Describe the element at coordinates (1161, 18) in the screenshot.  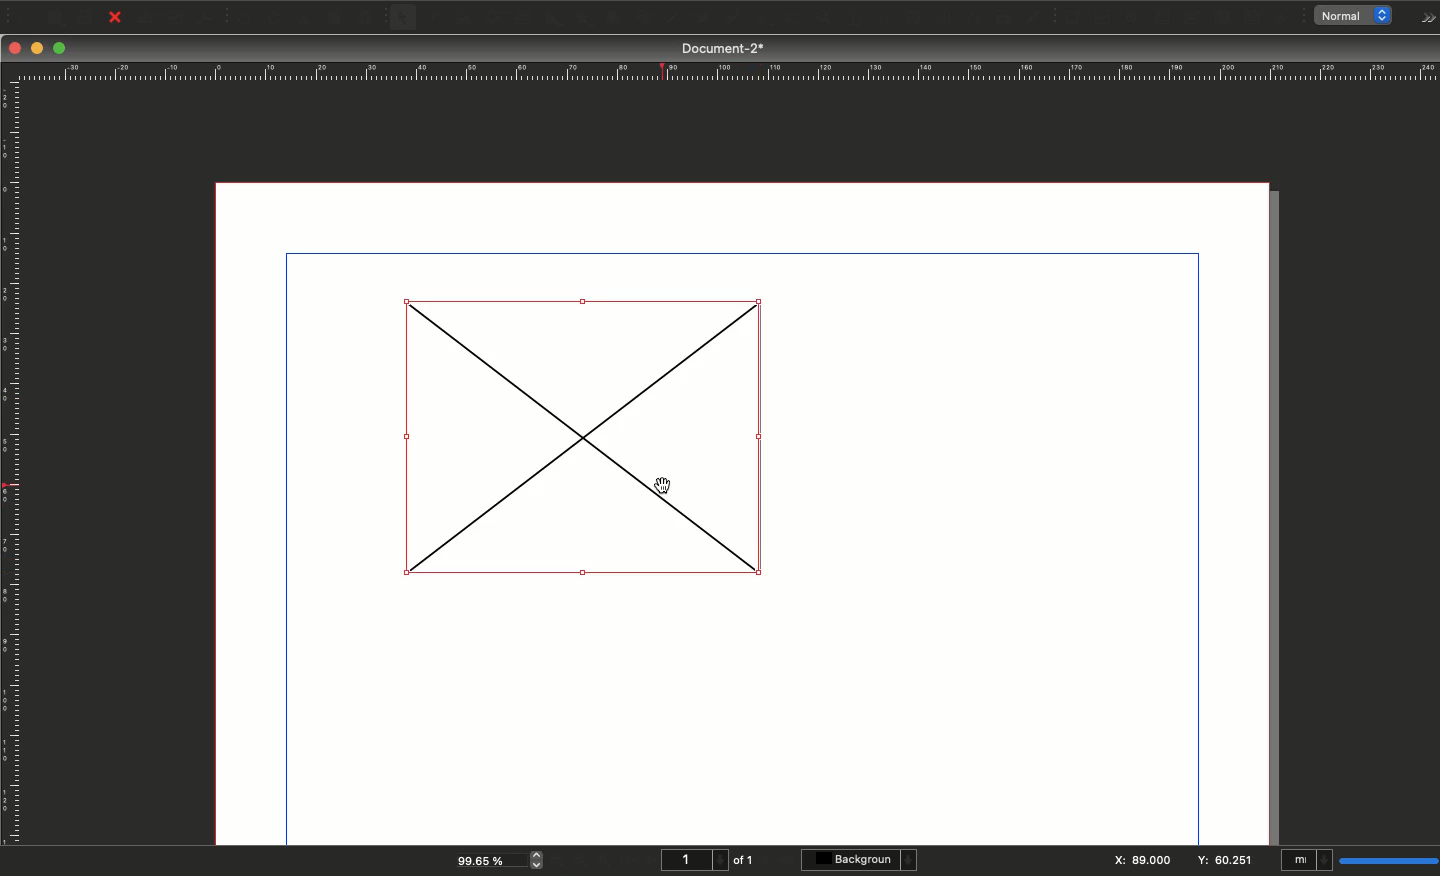
I see `PDF text field` at that location.